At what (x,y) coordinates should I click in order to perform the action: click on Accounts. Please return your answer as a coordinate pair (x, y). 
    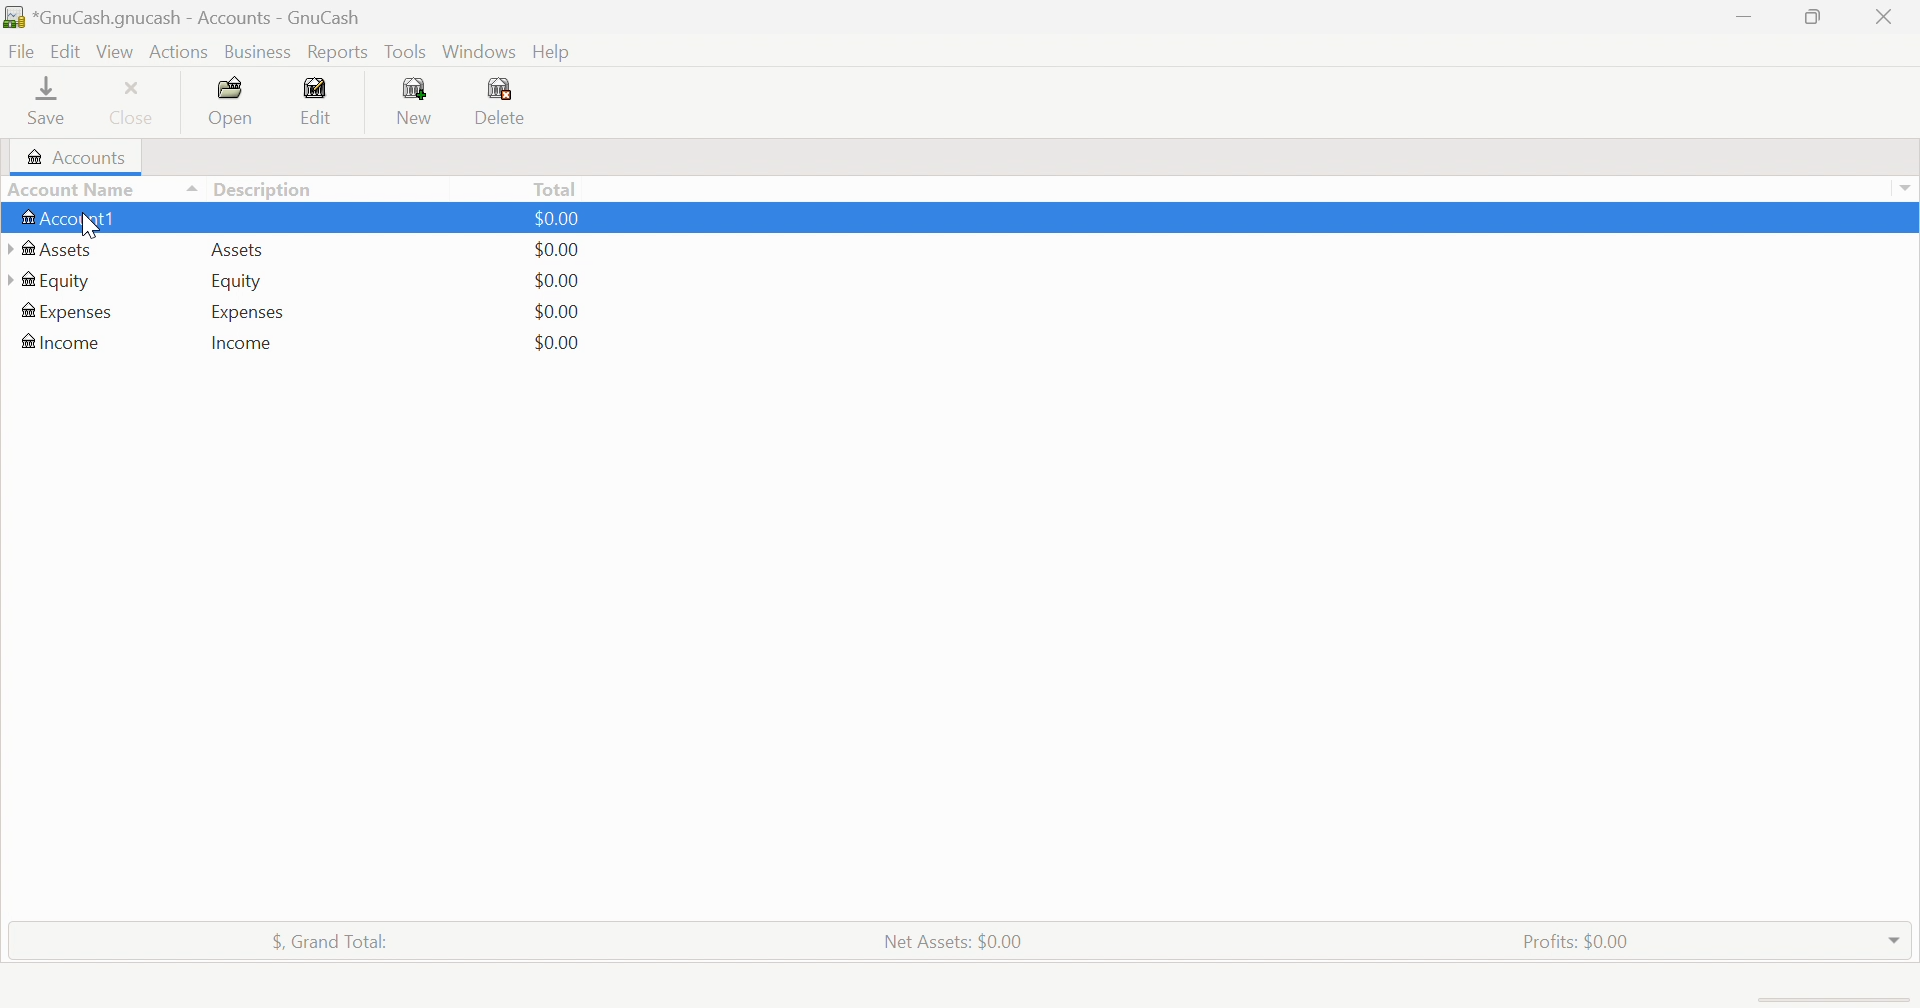
    Looking at the image, I should click on (79, 158).